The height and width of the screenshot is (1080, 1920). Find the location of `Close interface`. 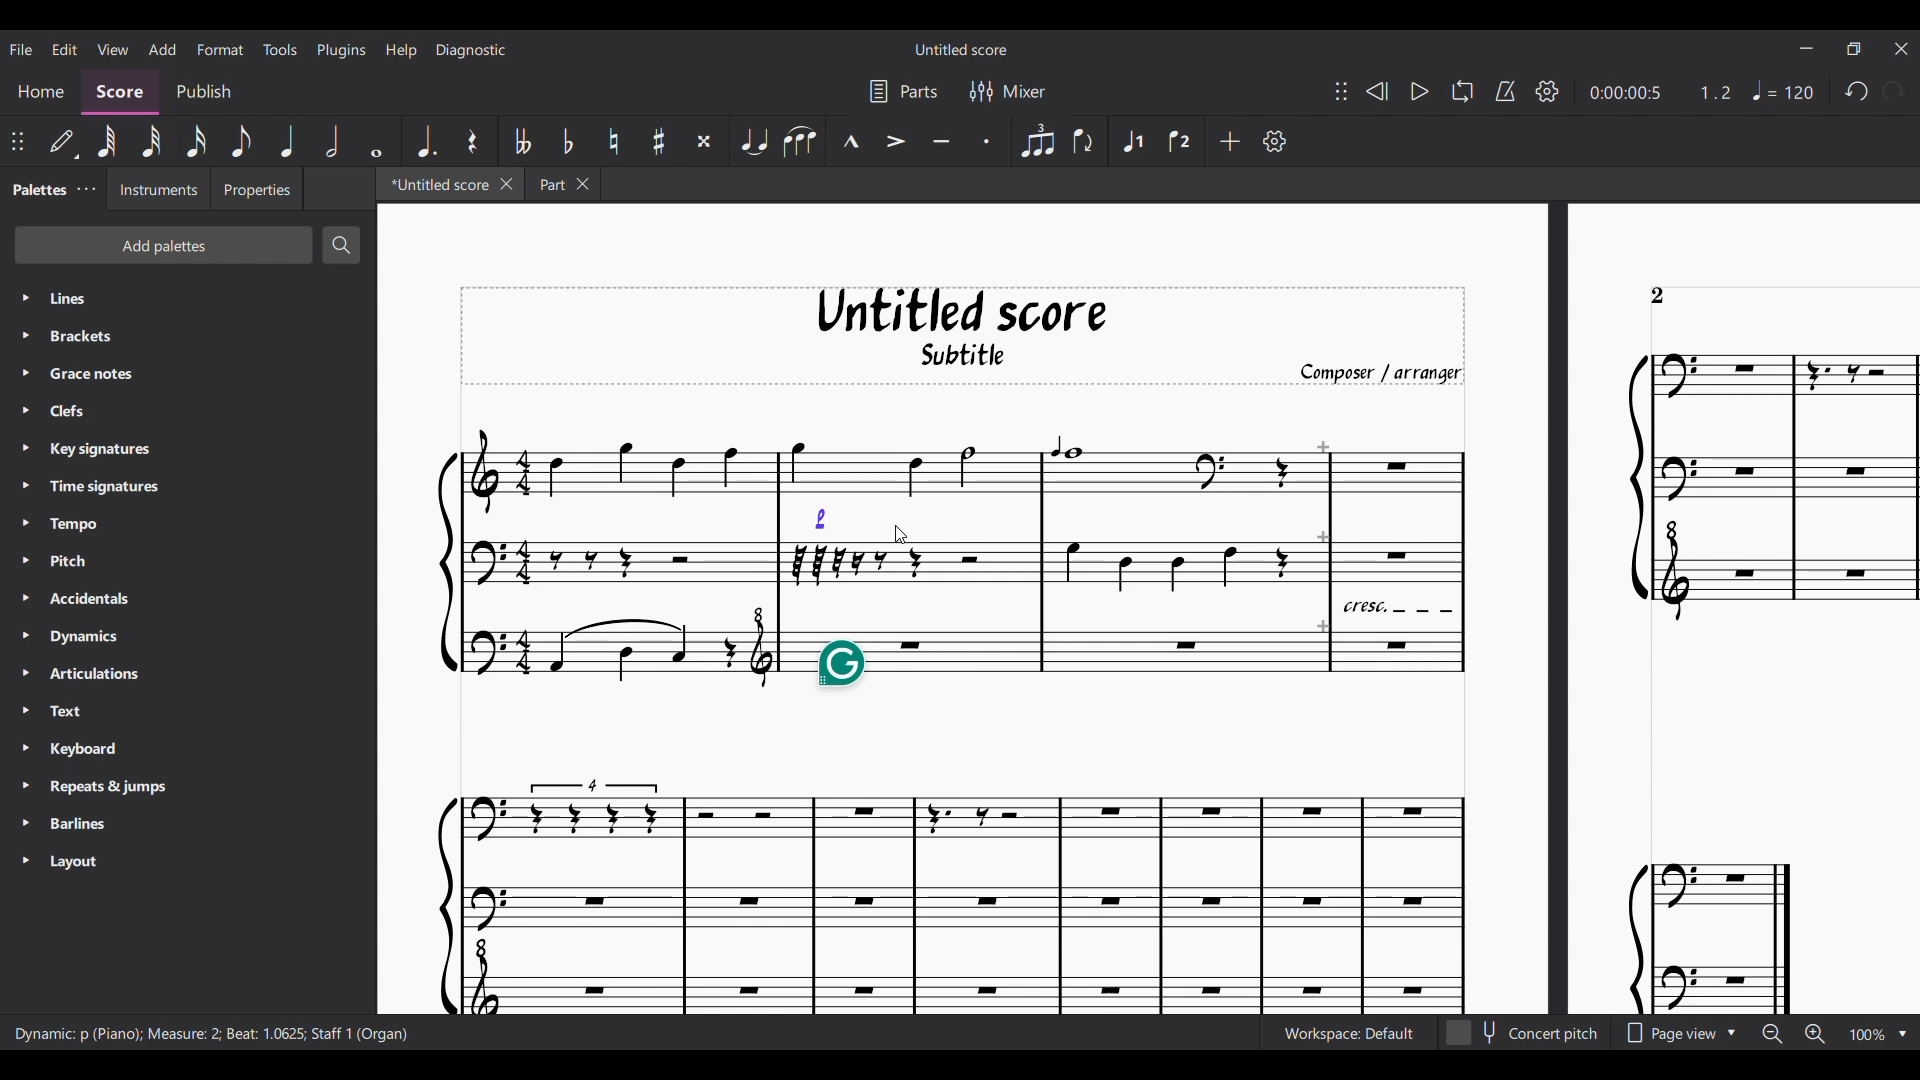

Close interface is located at coordinates (1901, 49).